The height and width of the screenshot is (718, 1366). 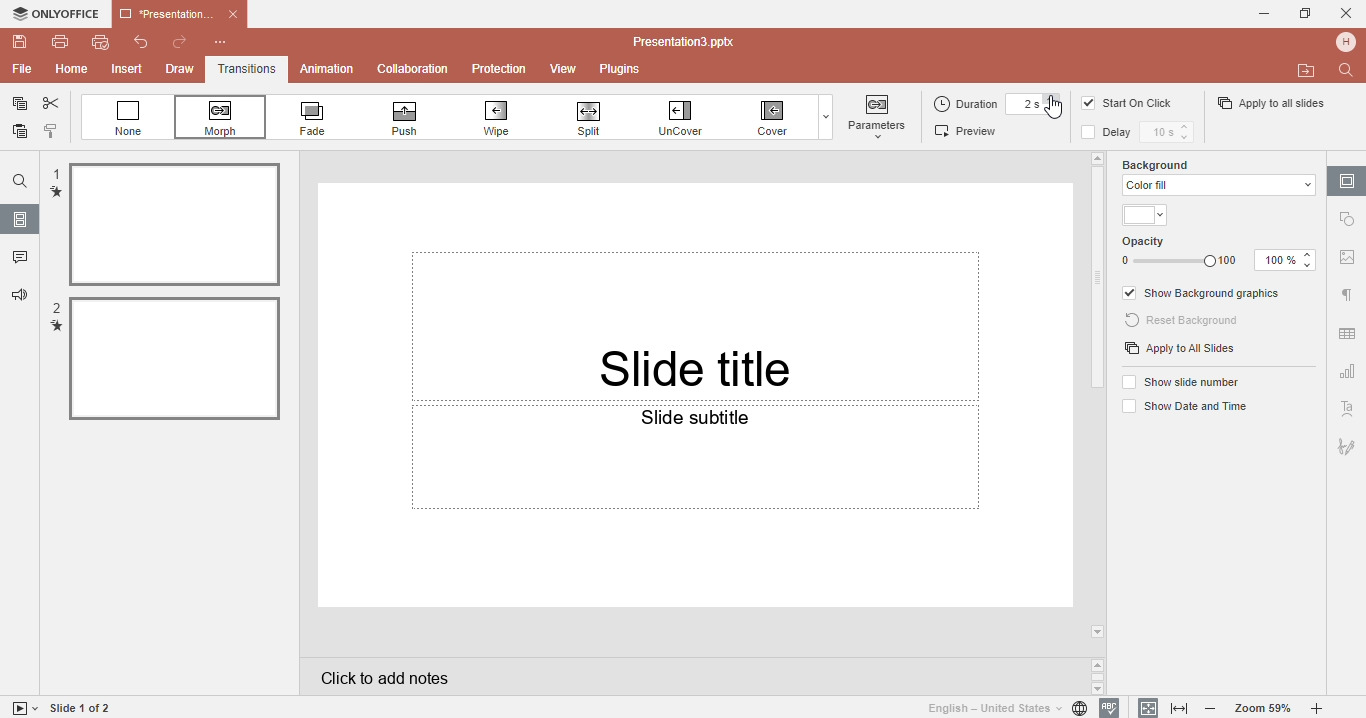 What do you see at coordinates (174, 225) in the screenshot?
I see `selected file 1` at bounding box center [174, 225].